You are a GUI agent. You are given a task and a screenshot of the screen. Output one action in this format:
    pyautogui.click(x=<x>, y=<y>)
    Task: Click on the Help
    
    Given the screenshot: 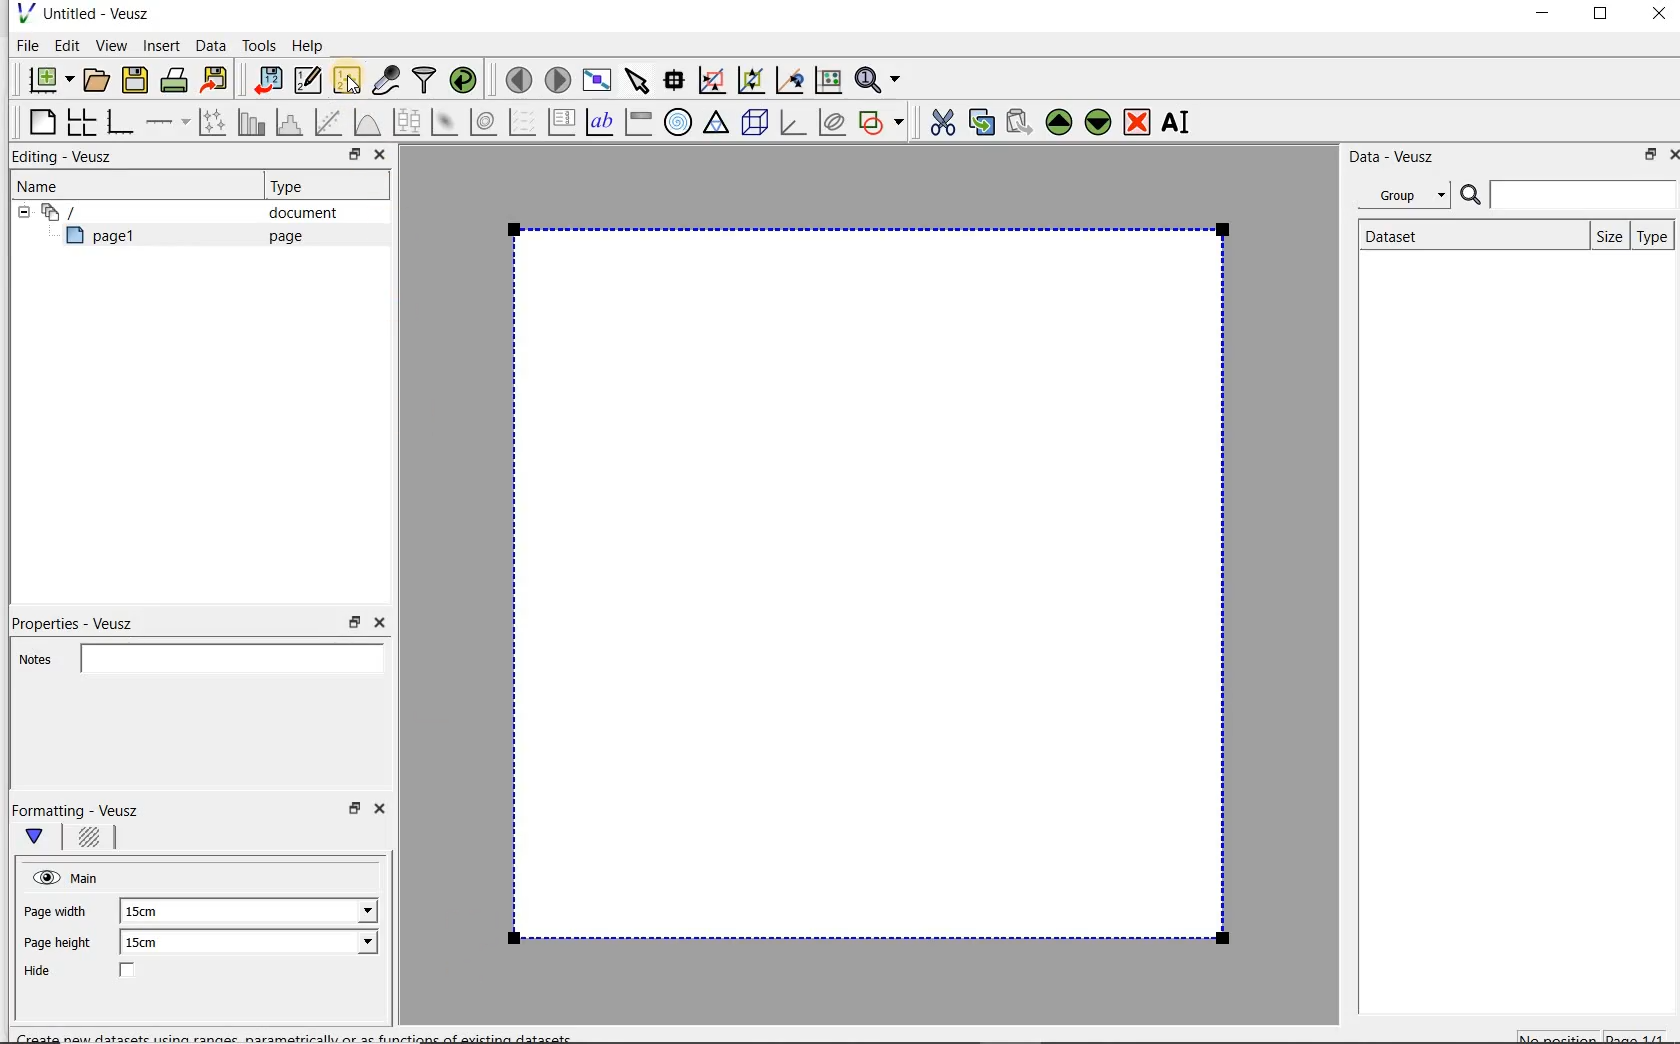 What is the action you would take?
    pyautogui.click(x=310, y=45)
    